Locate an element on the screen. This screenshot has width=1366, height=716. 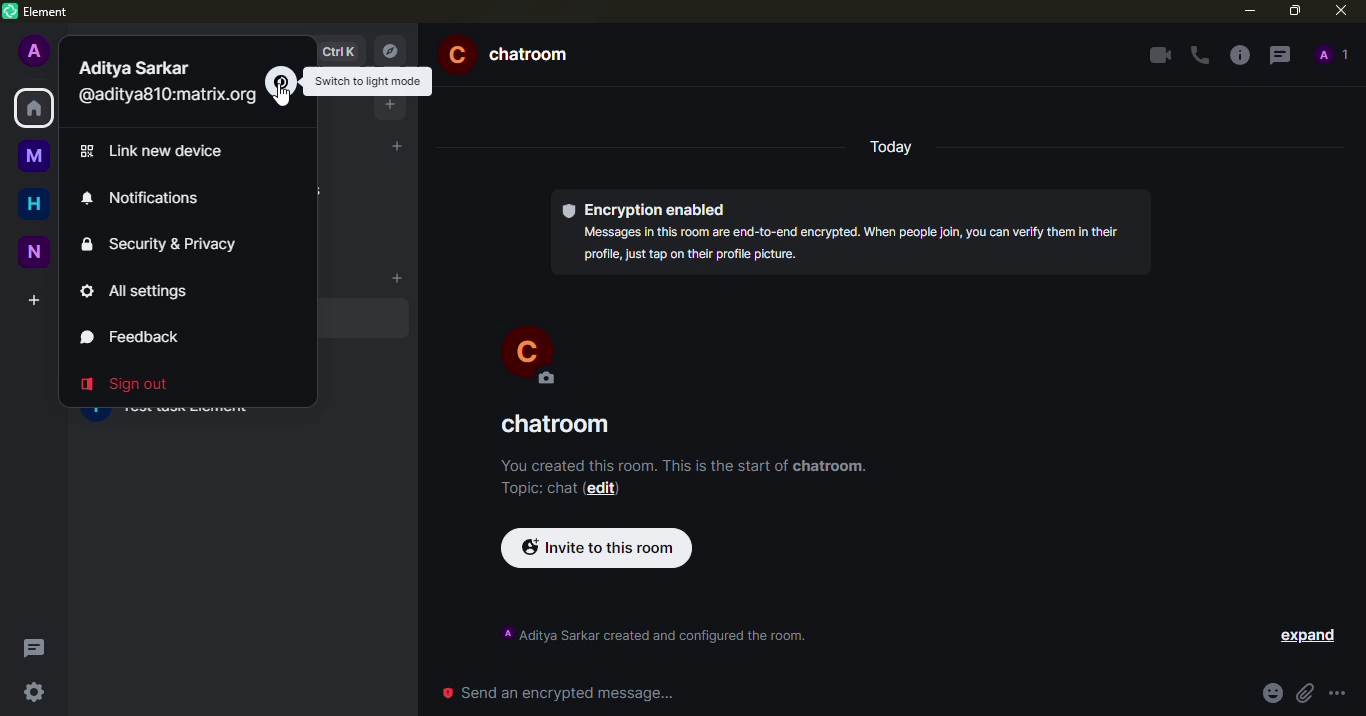
expand is located at coordinates (1311, 637).